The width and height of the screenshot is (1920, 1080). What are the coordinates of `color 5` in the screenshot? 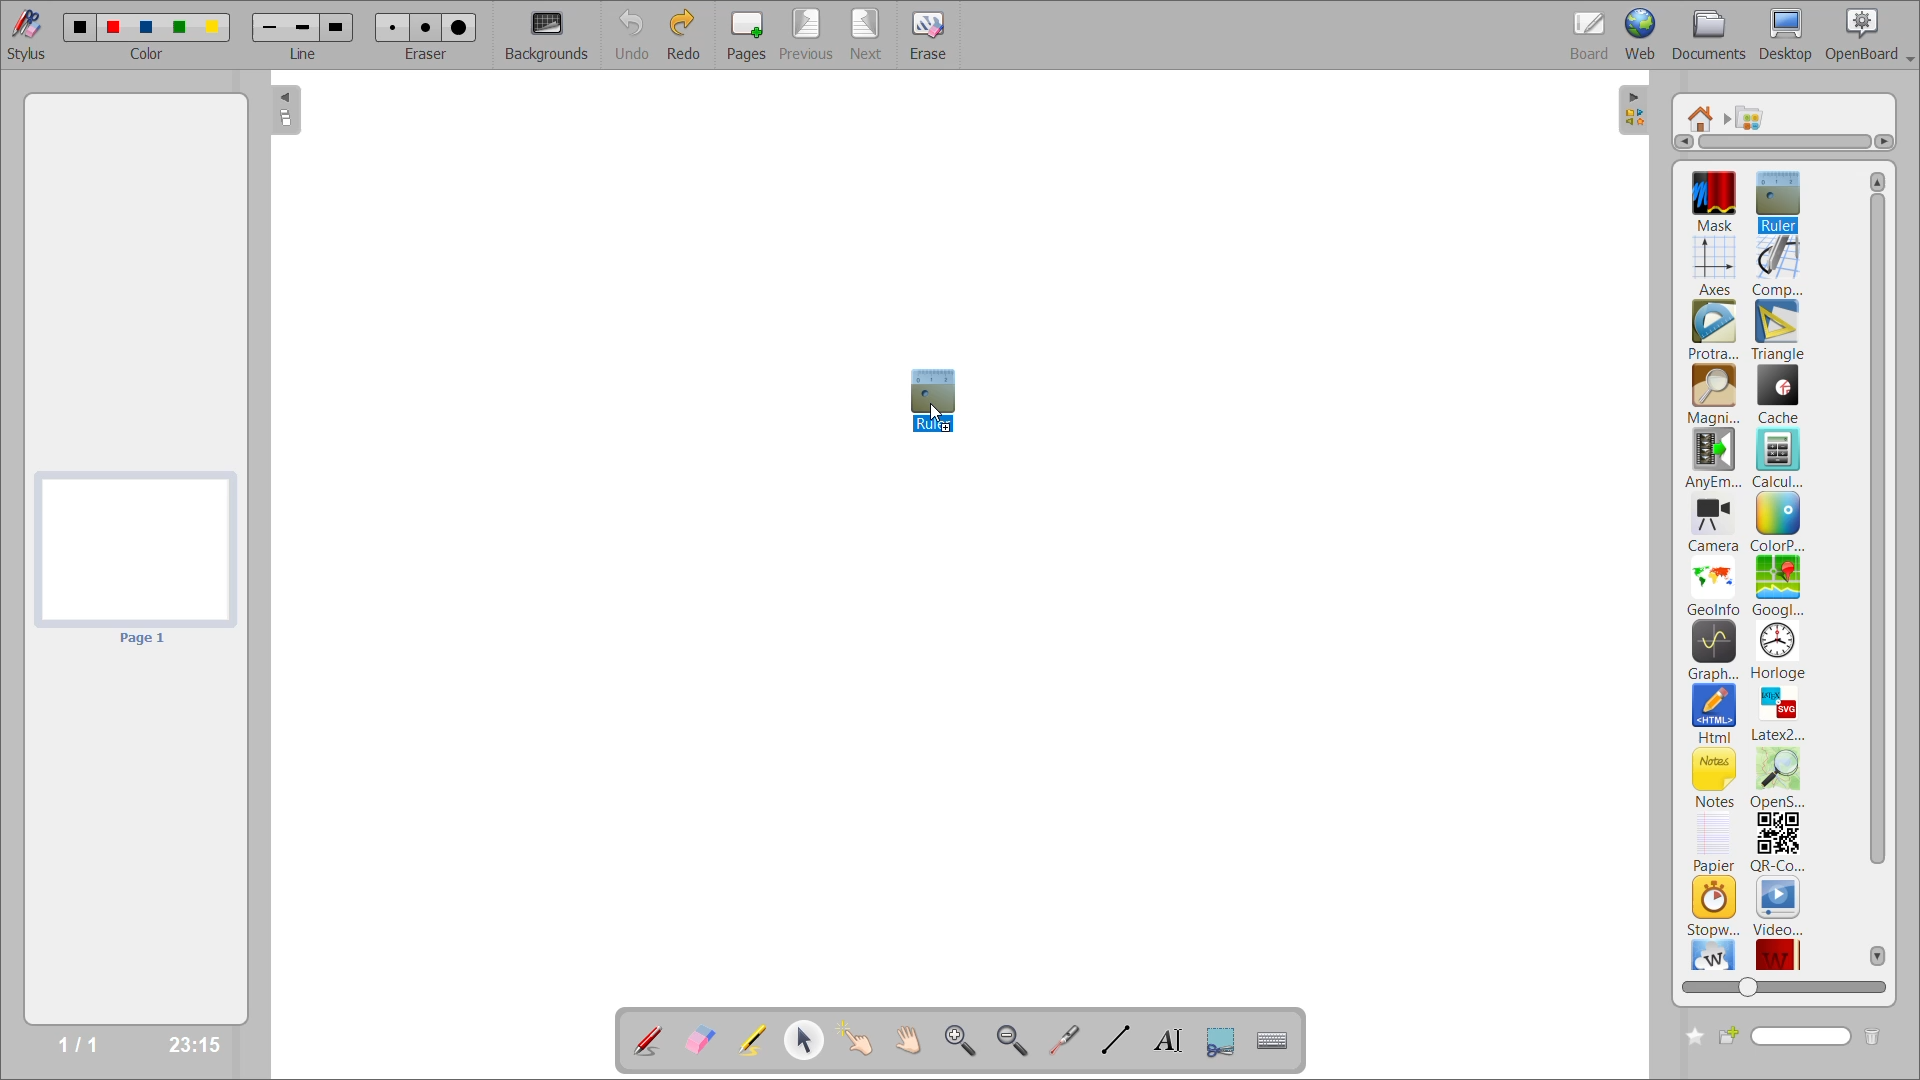 It's located at (210, 26).